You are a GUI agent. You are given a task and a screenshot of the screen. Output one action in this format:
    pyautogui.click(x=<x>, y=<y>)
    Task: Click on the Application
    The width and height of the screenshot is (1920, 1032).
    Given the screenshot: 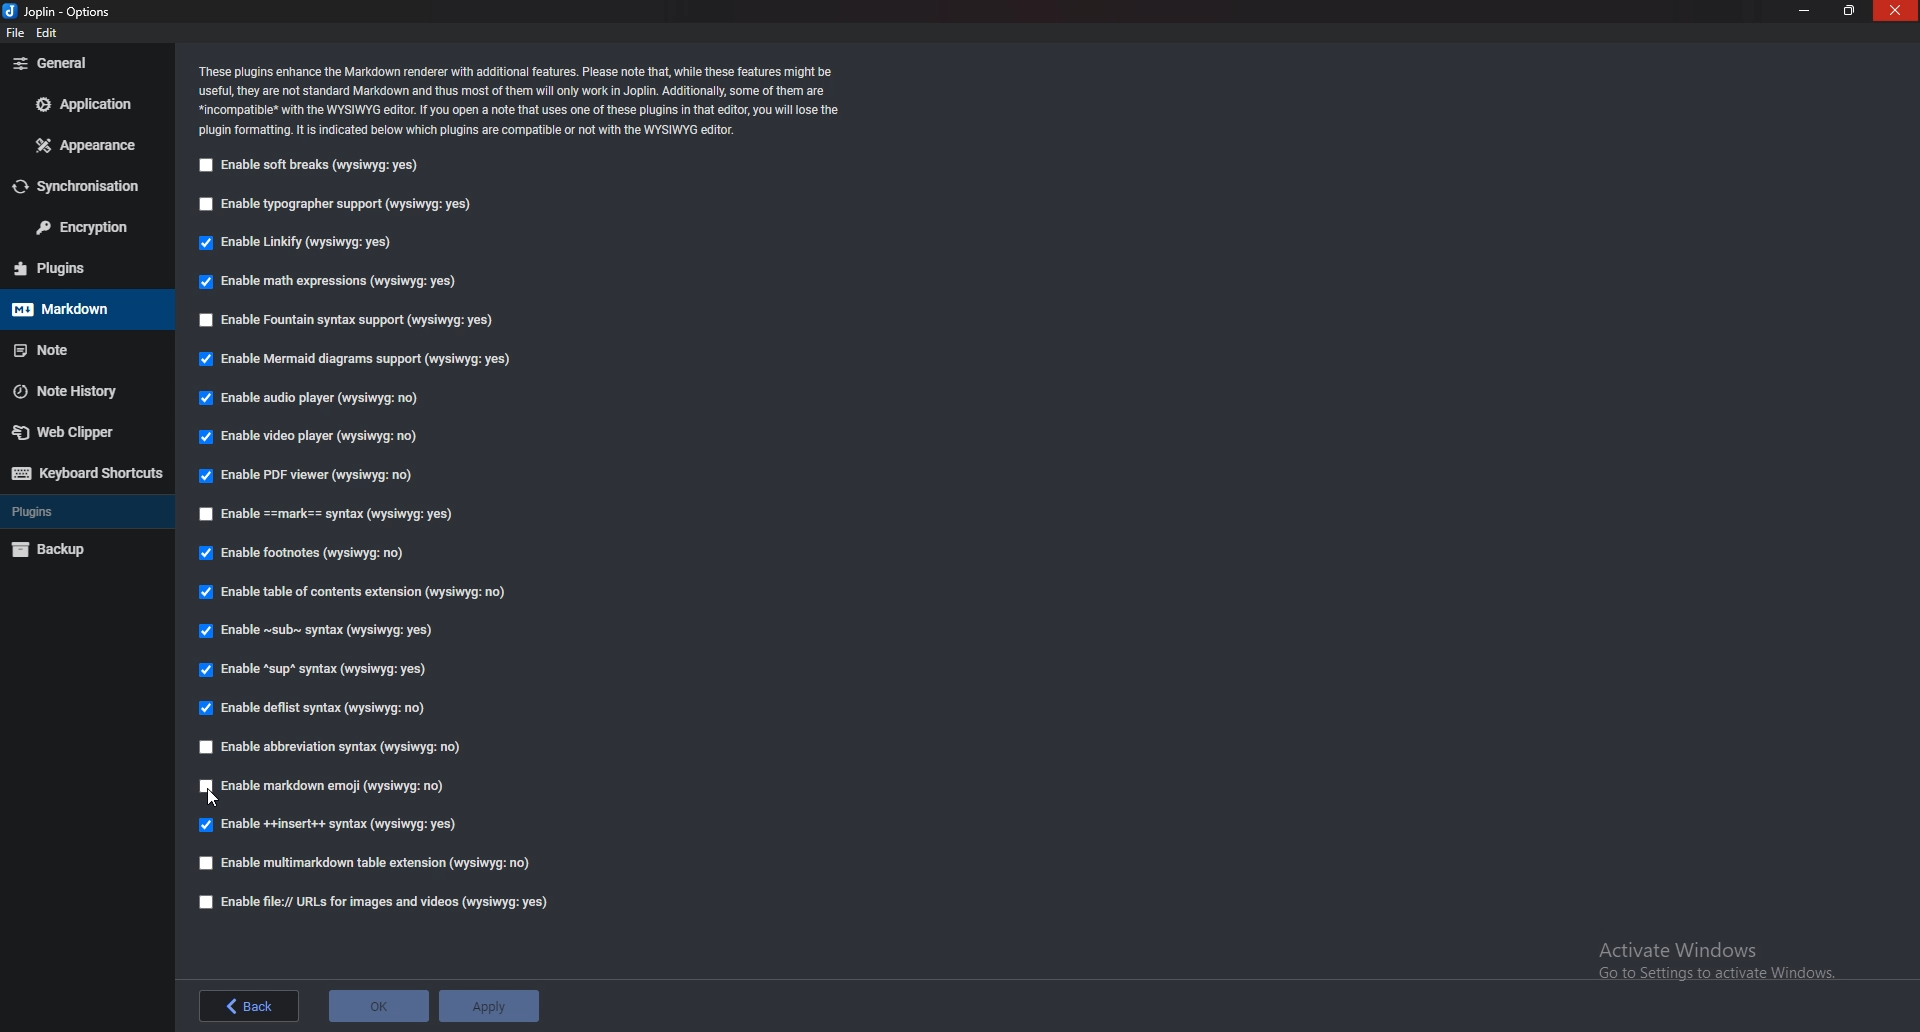 What is the action you would take?
    pyautogui.click(x=83, y=106)
    